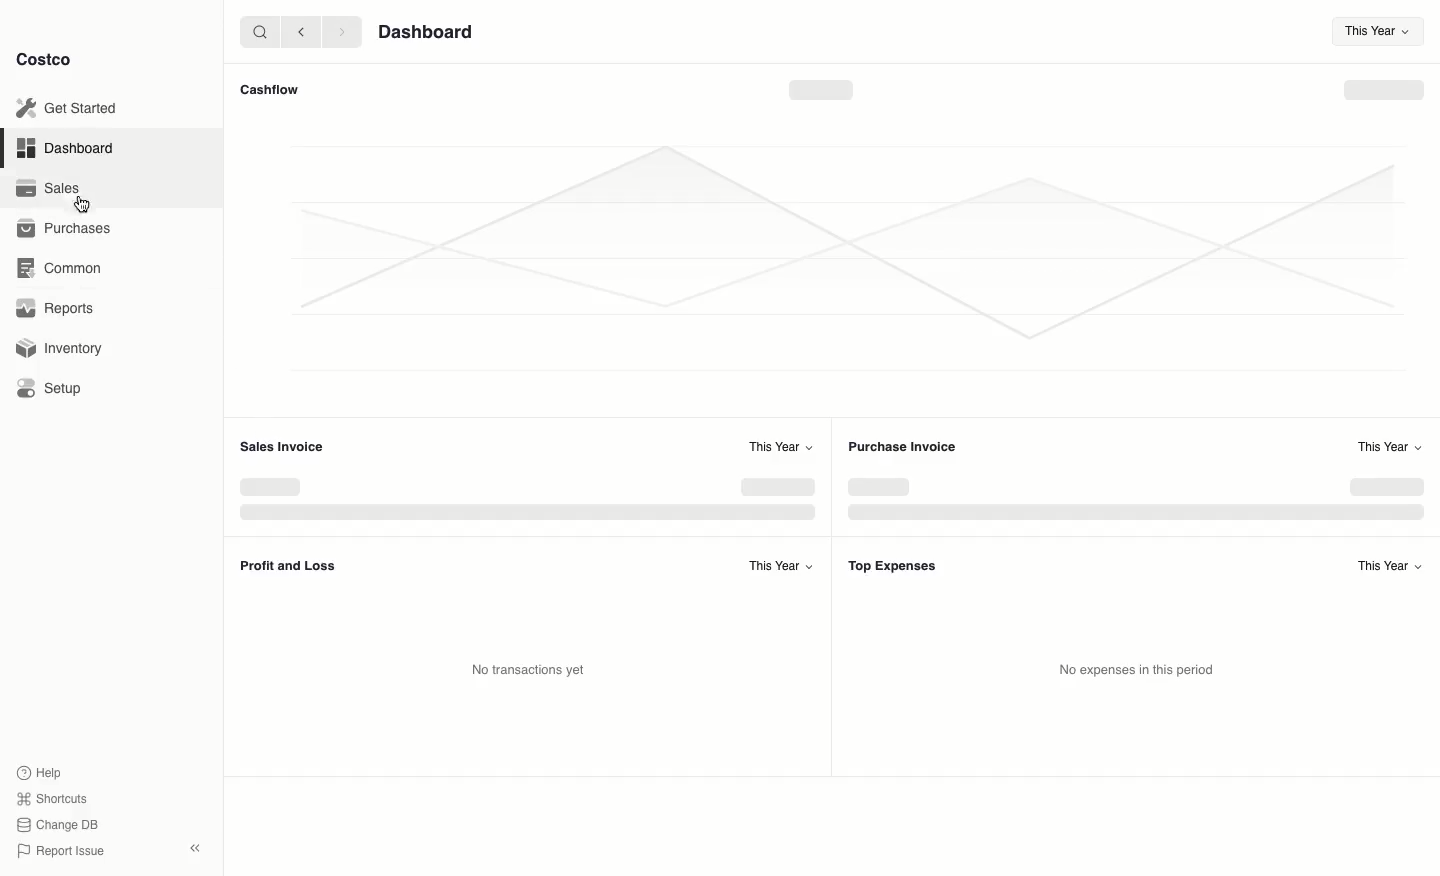 This screenshot has width=1440, height=876. I want to click on Profit and Loss, so click(290, 567).